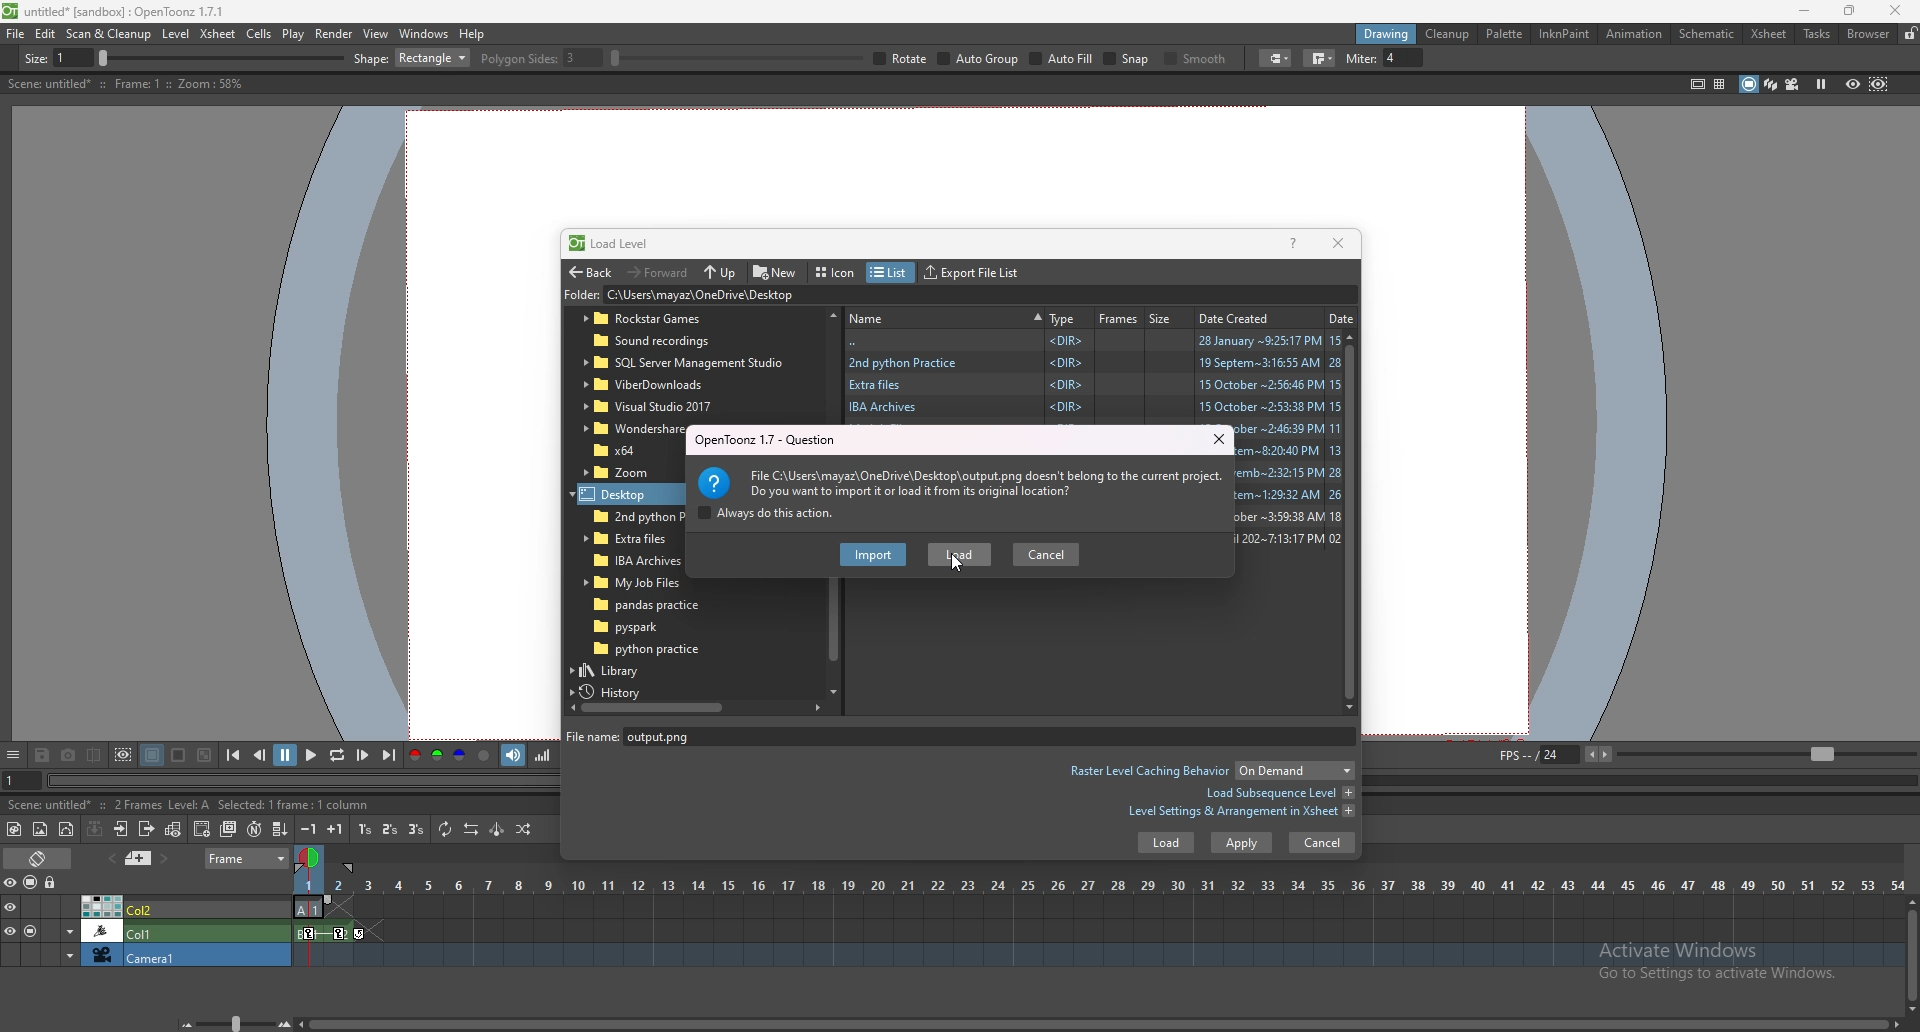 Image resolution: width=1920 pixels, height=1032 pixels. Describe the element at coordinates (776, 271) in the screenshot. I see `new` at that location.